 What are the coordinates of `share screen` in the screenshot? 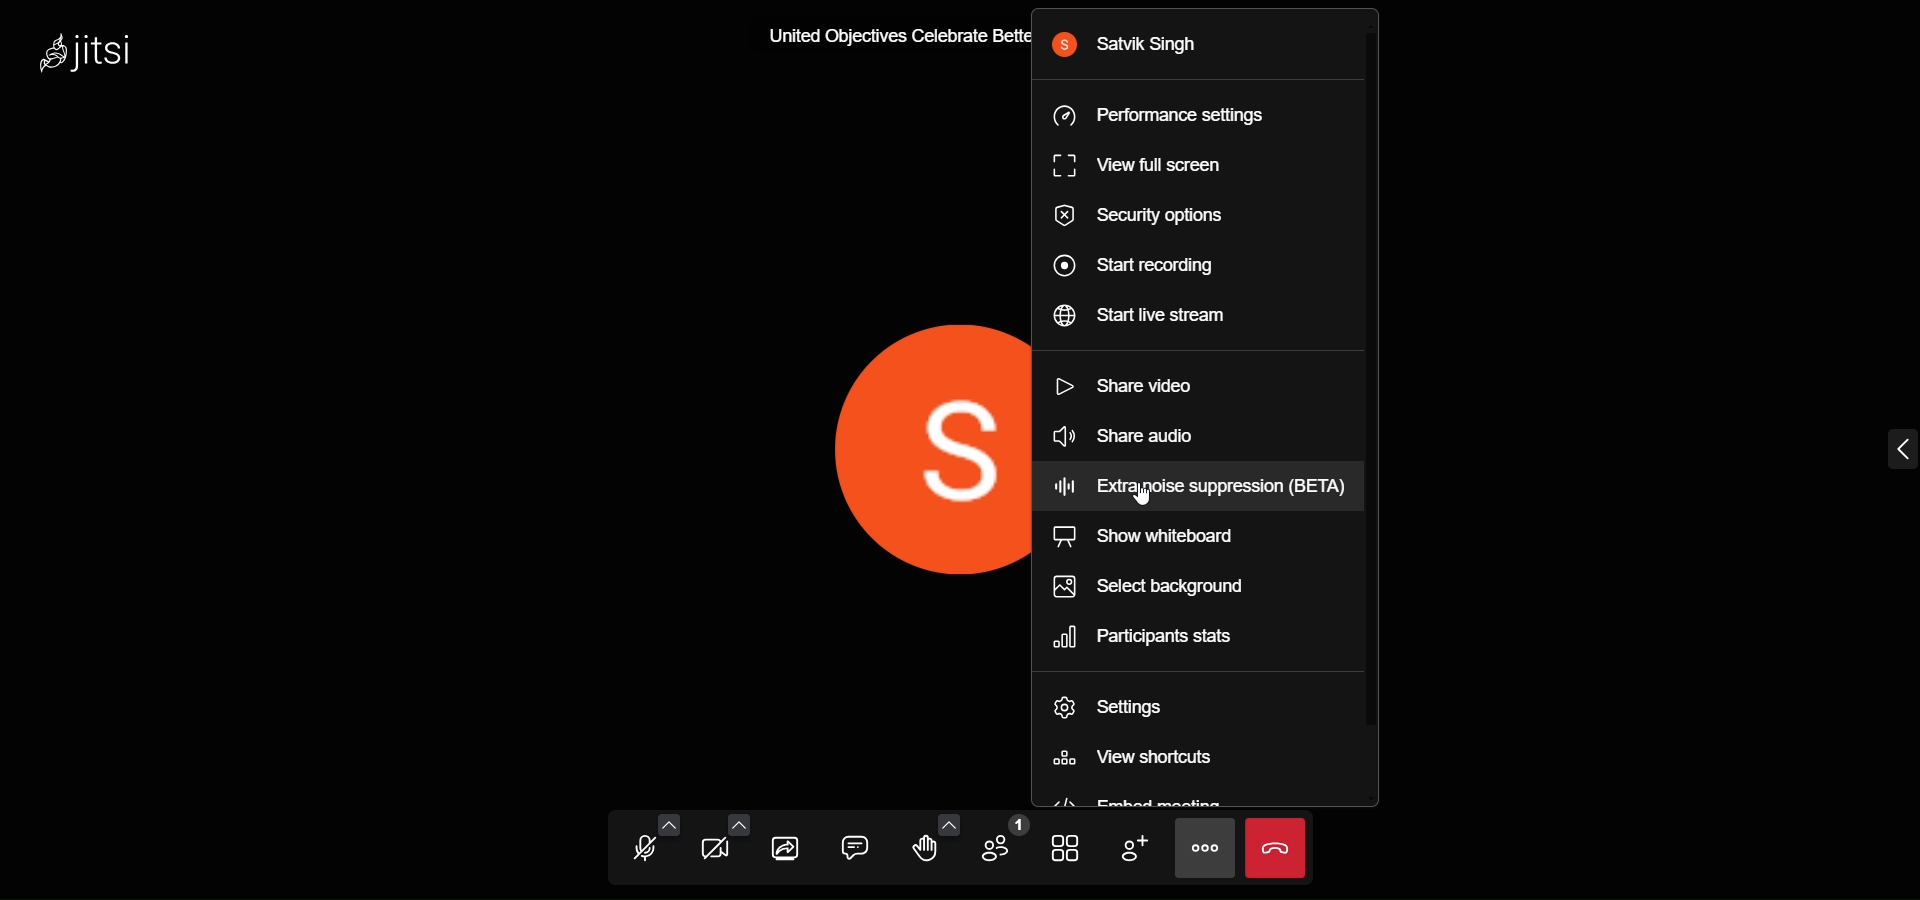 It's located at (787, 849).